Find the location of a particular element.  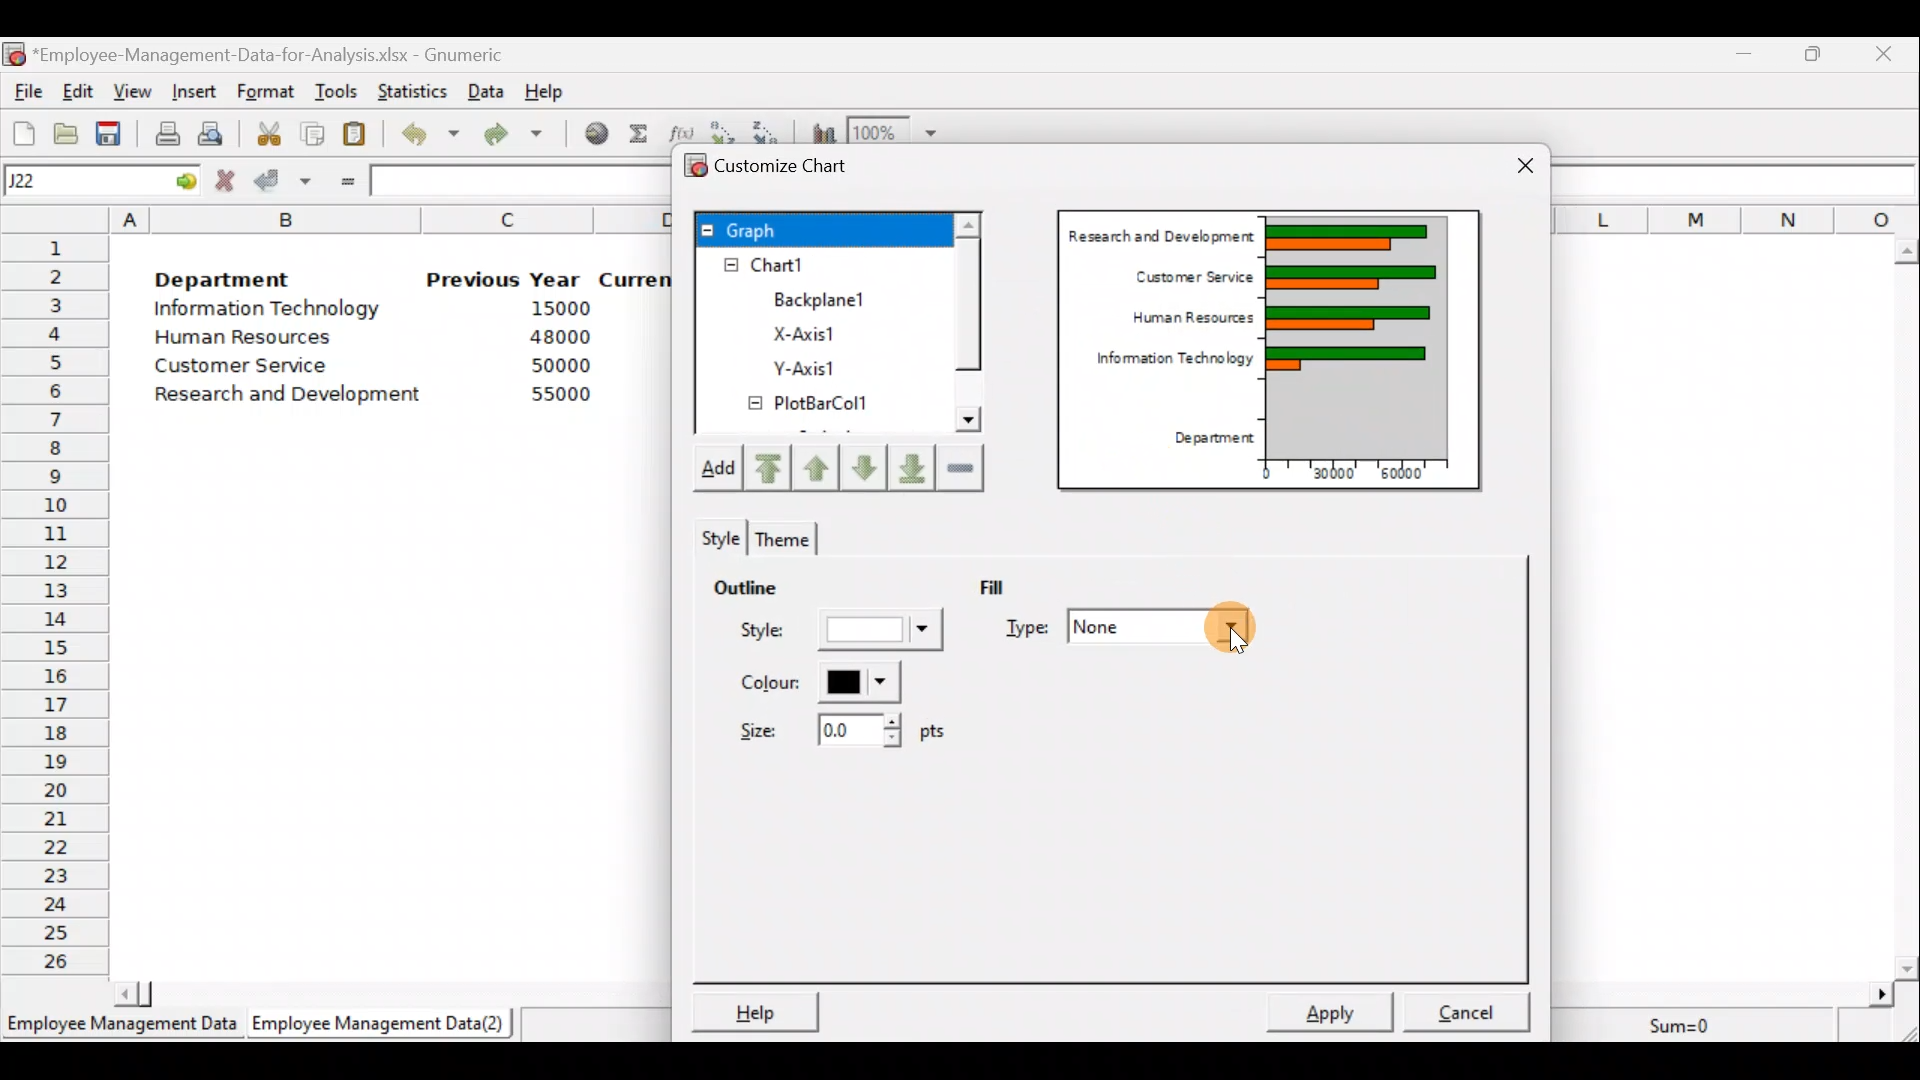

Zoom is located at coordinates (895, 130).